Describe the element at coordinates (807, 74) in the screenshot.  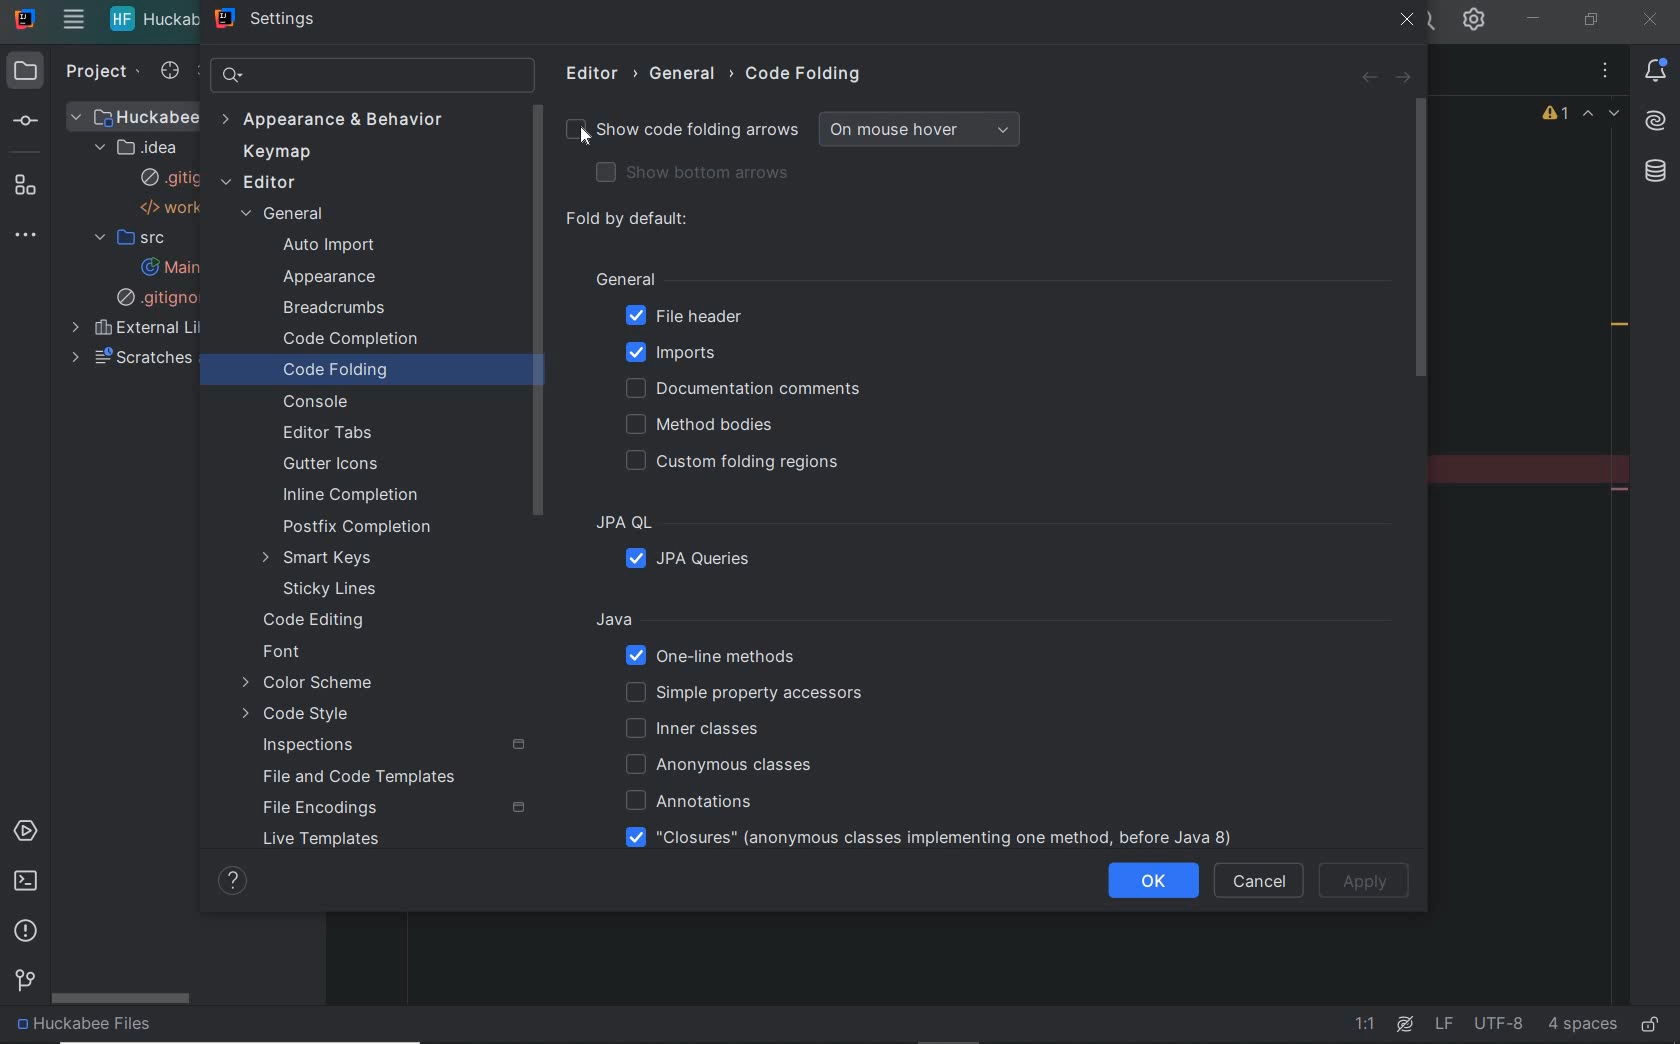
I see `code folding` at that location.